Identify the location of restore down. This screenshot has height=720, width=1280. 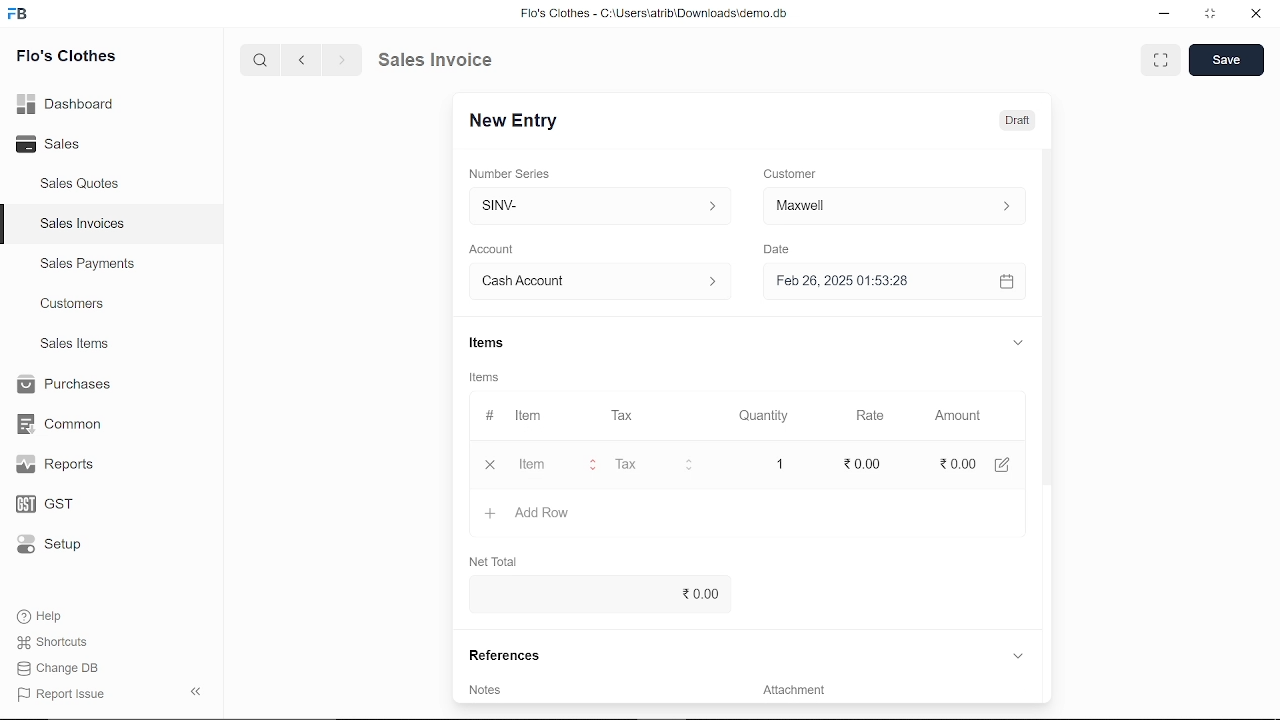
(1212, 15).